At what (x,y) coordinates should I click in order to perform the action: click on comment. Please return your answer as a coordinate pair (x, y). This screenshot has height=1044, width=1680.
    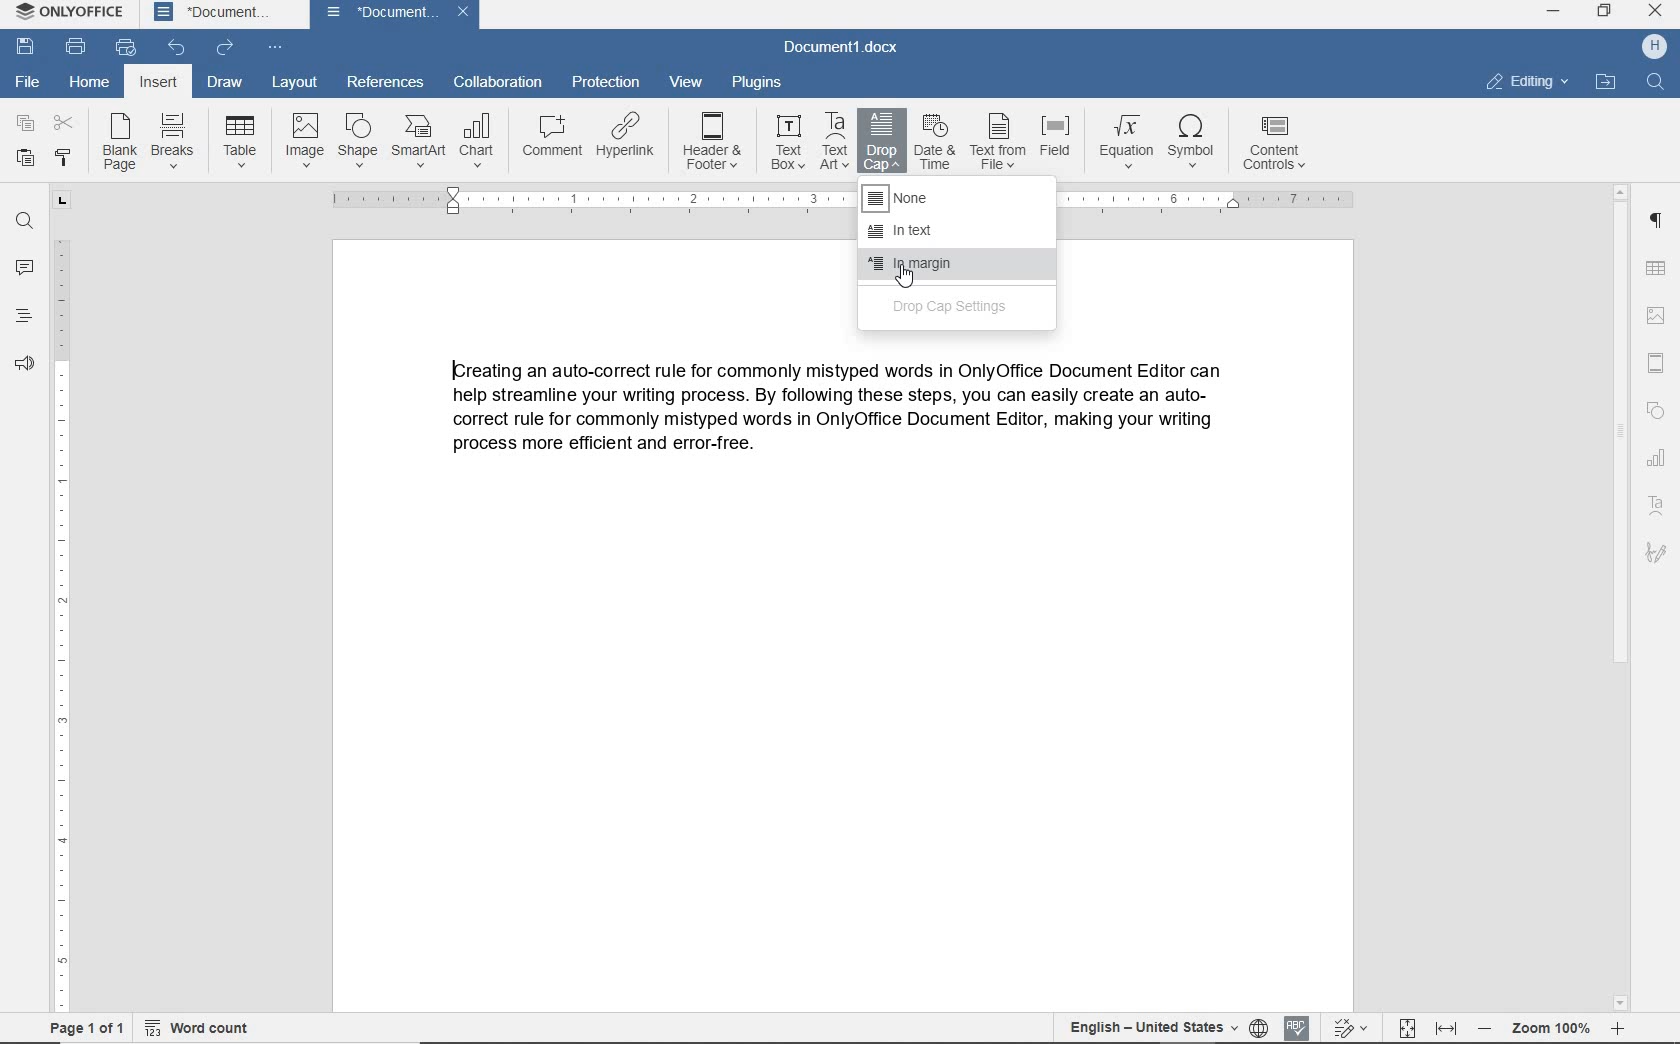
    Looking at the image, I should click on (554, 139).